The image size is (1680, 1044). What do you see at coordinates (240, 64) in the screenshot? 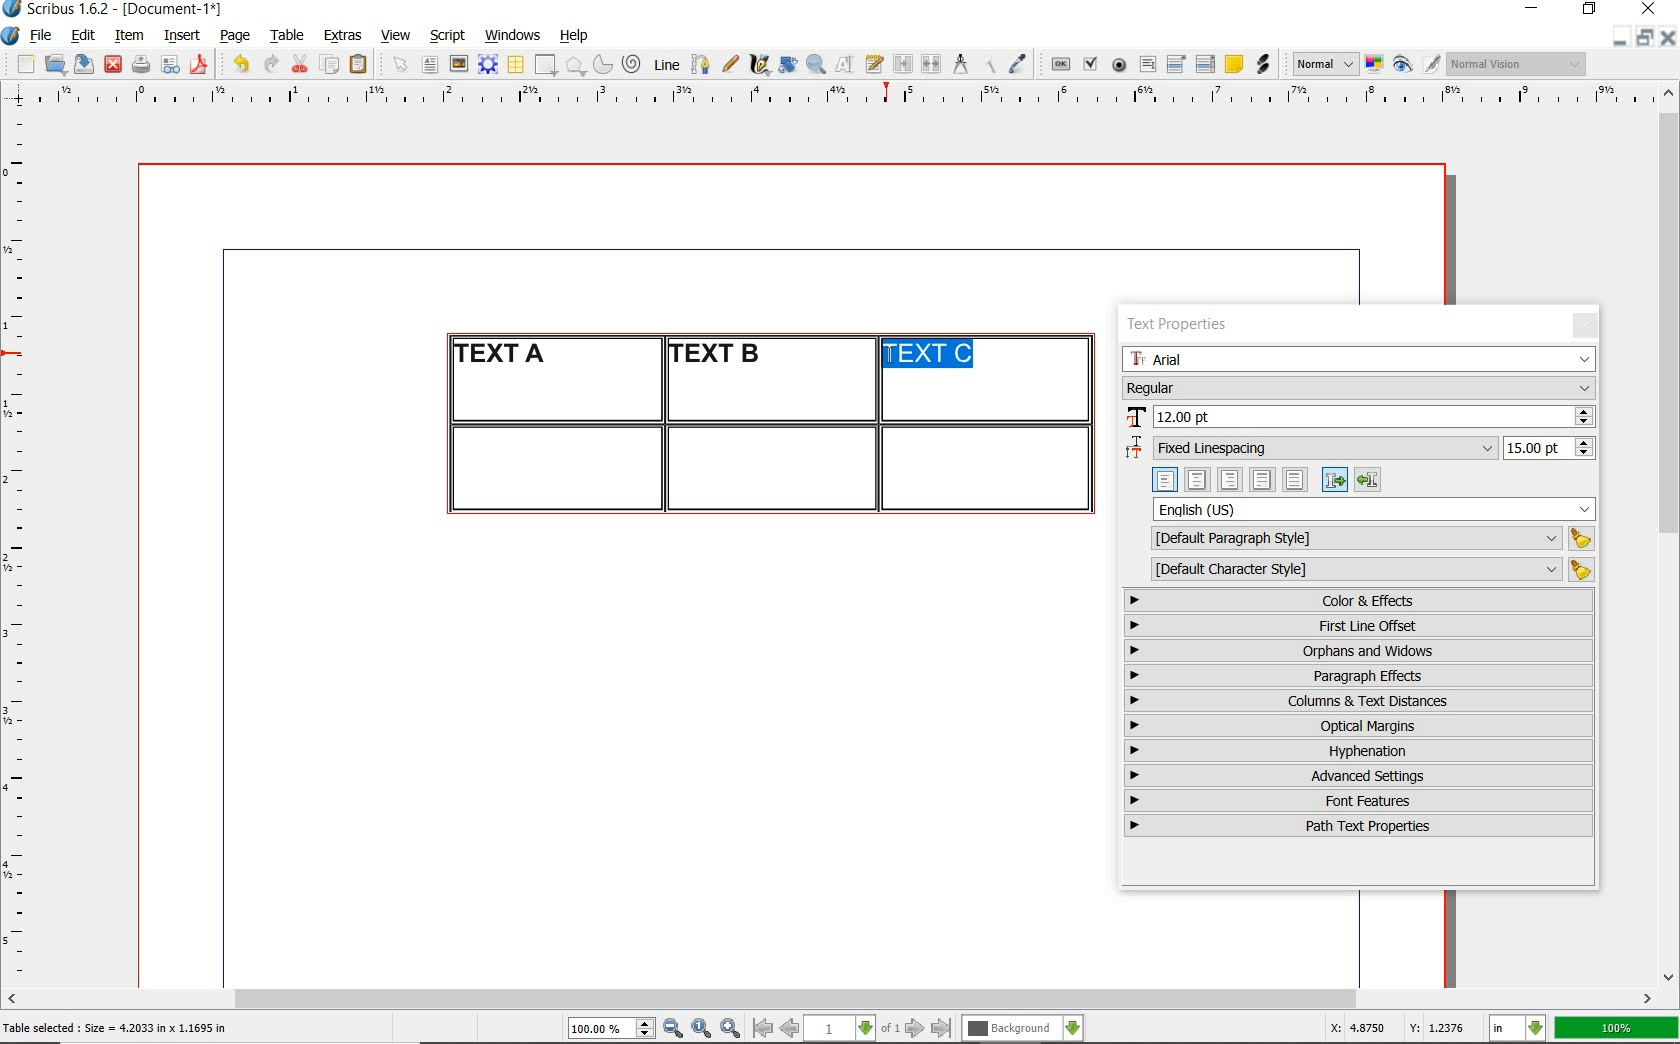
I see `undo` at bounding box center [240, 64].